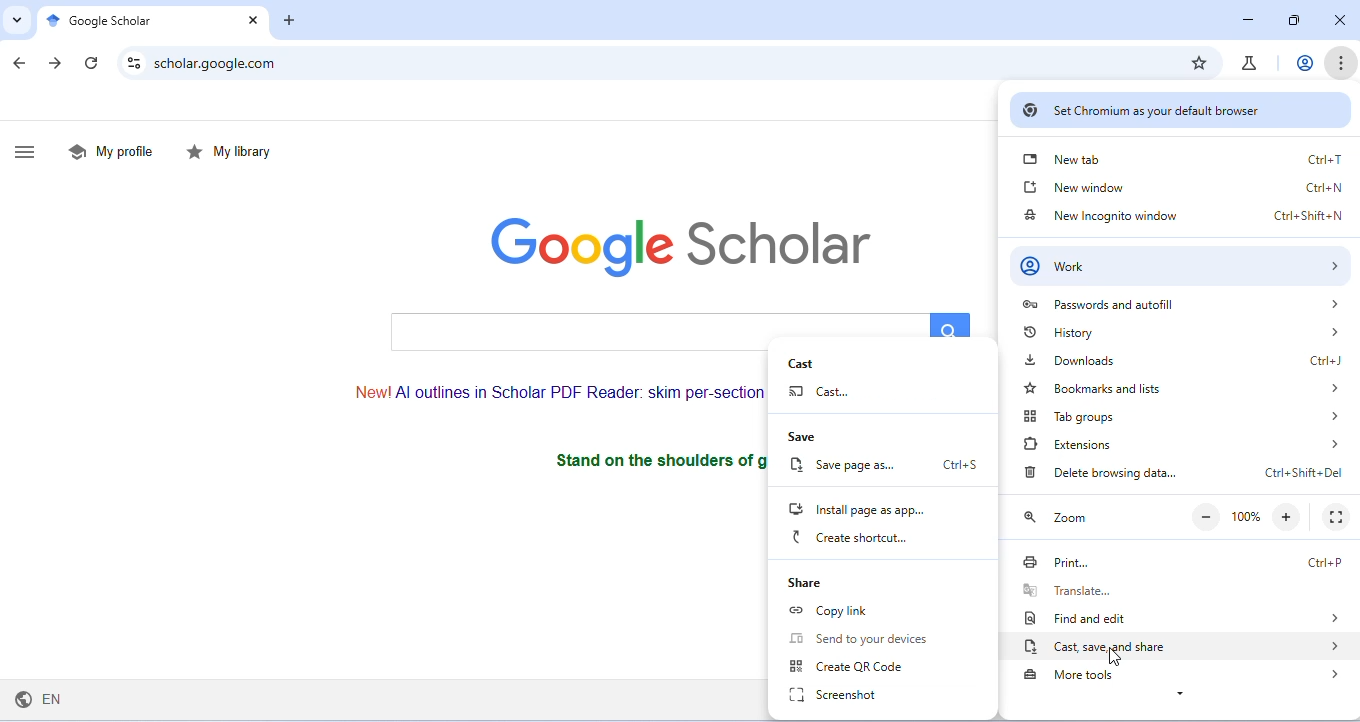  I want to click on screenshot, so click(844, 694).